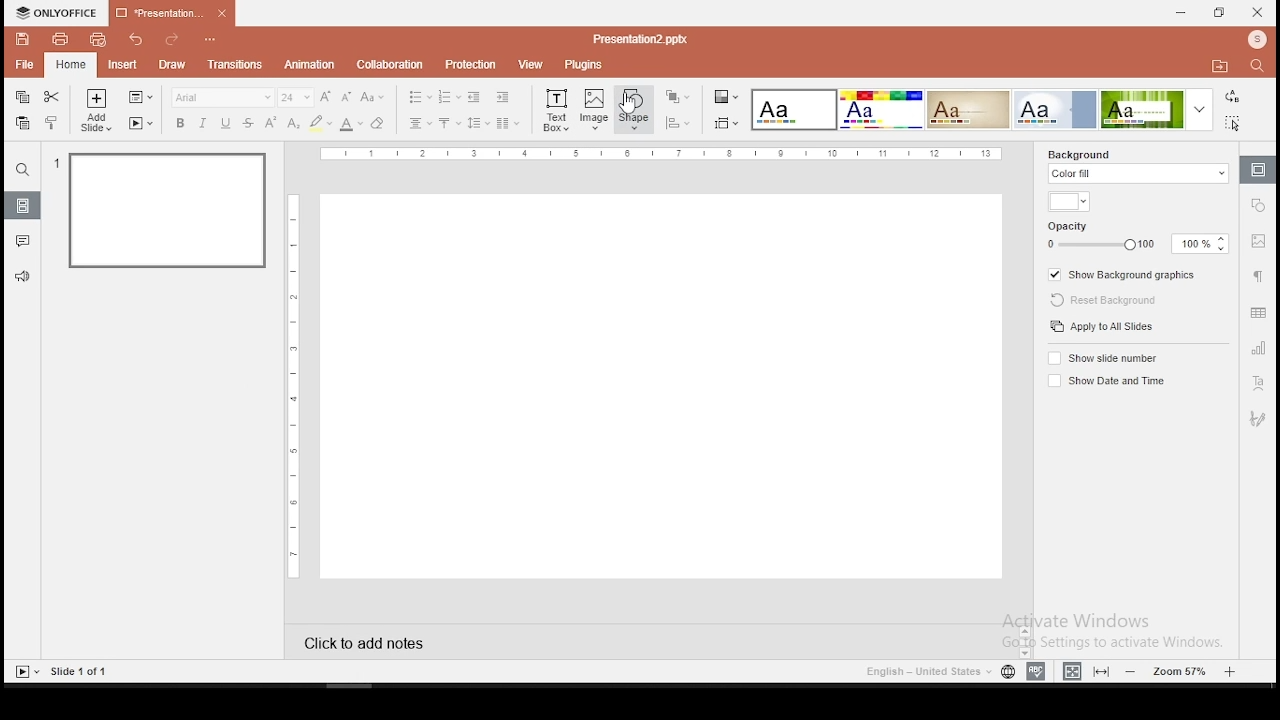 The width and height of the screenshot is (1280, 720). What do you see at coordinates (795, 111) in the screenshot?
I see `theme` at bounding box center [795, 111].